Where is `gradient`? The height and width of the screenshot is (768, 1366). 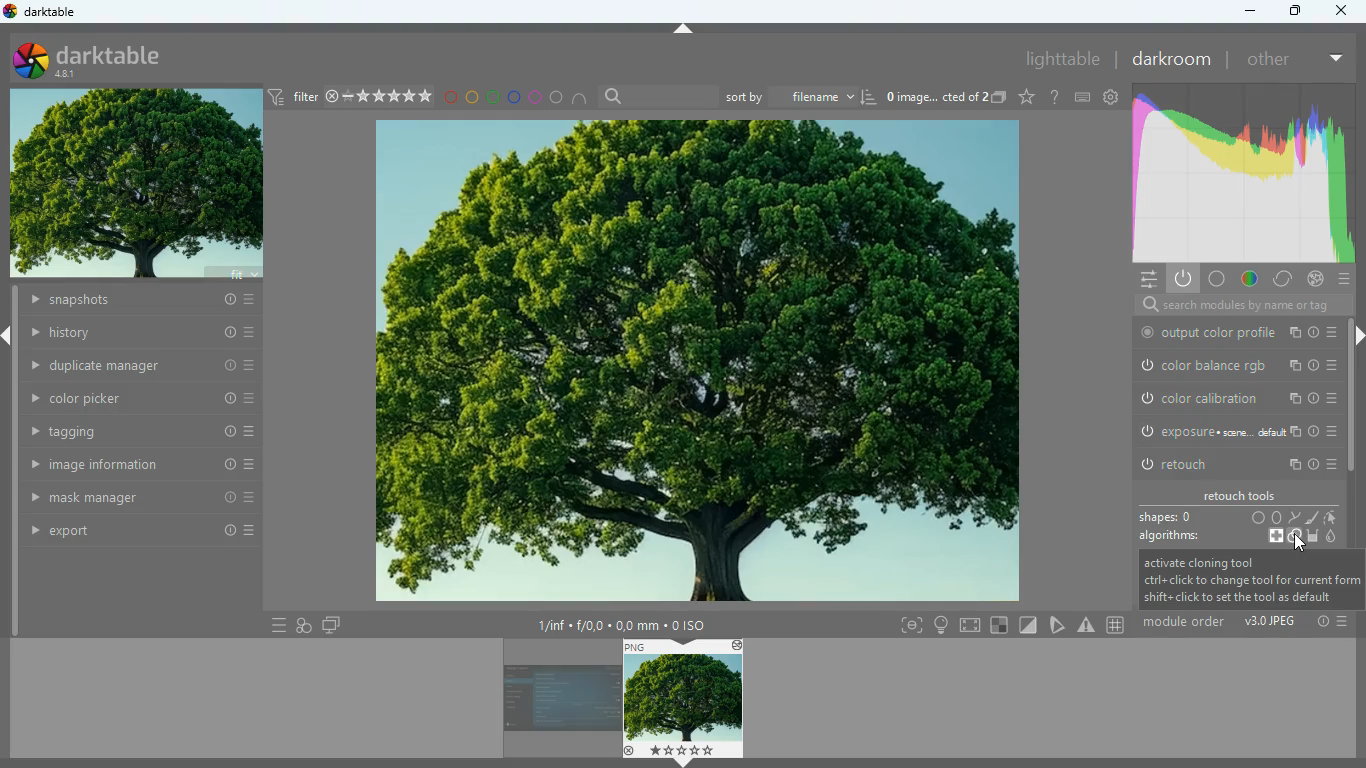 gradient is located at coordinates (1239, 173).